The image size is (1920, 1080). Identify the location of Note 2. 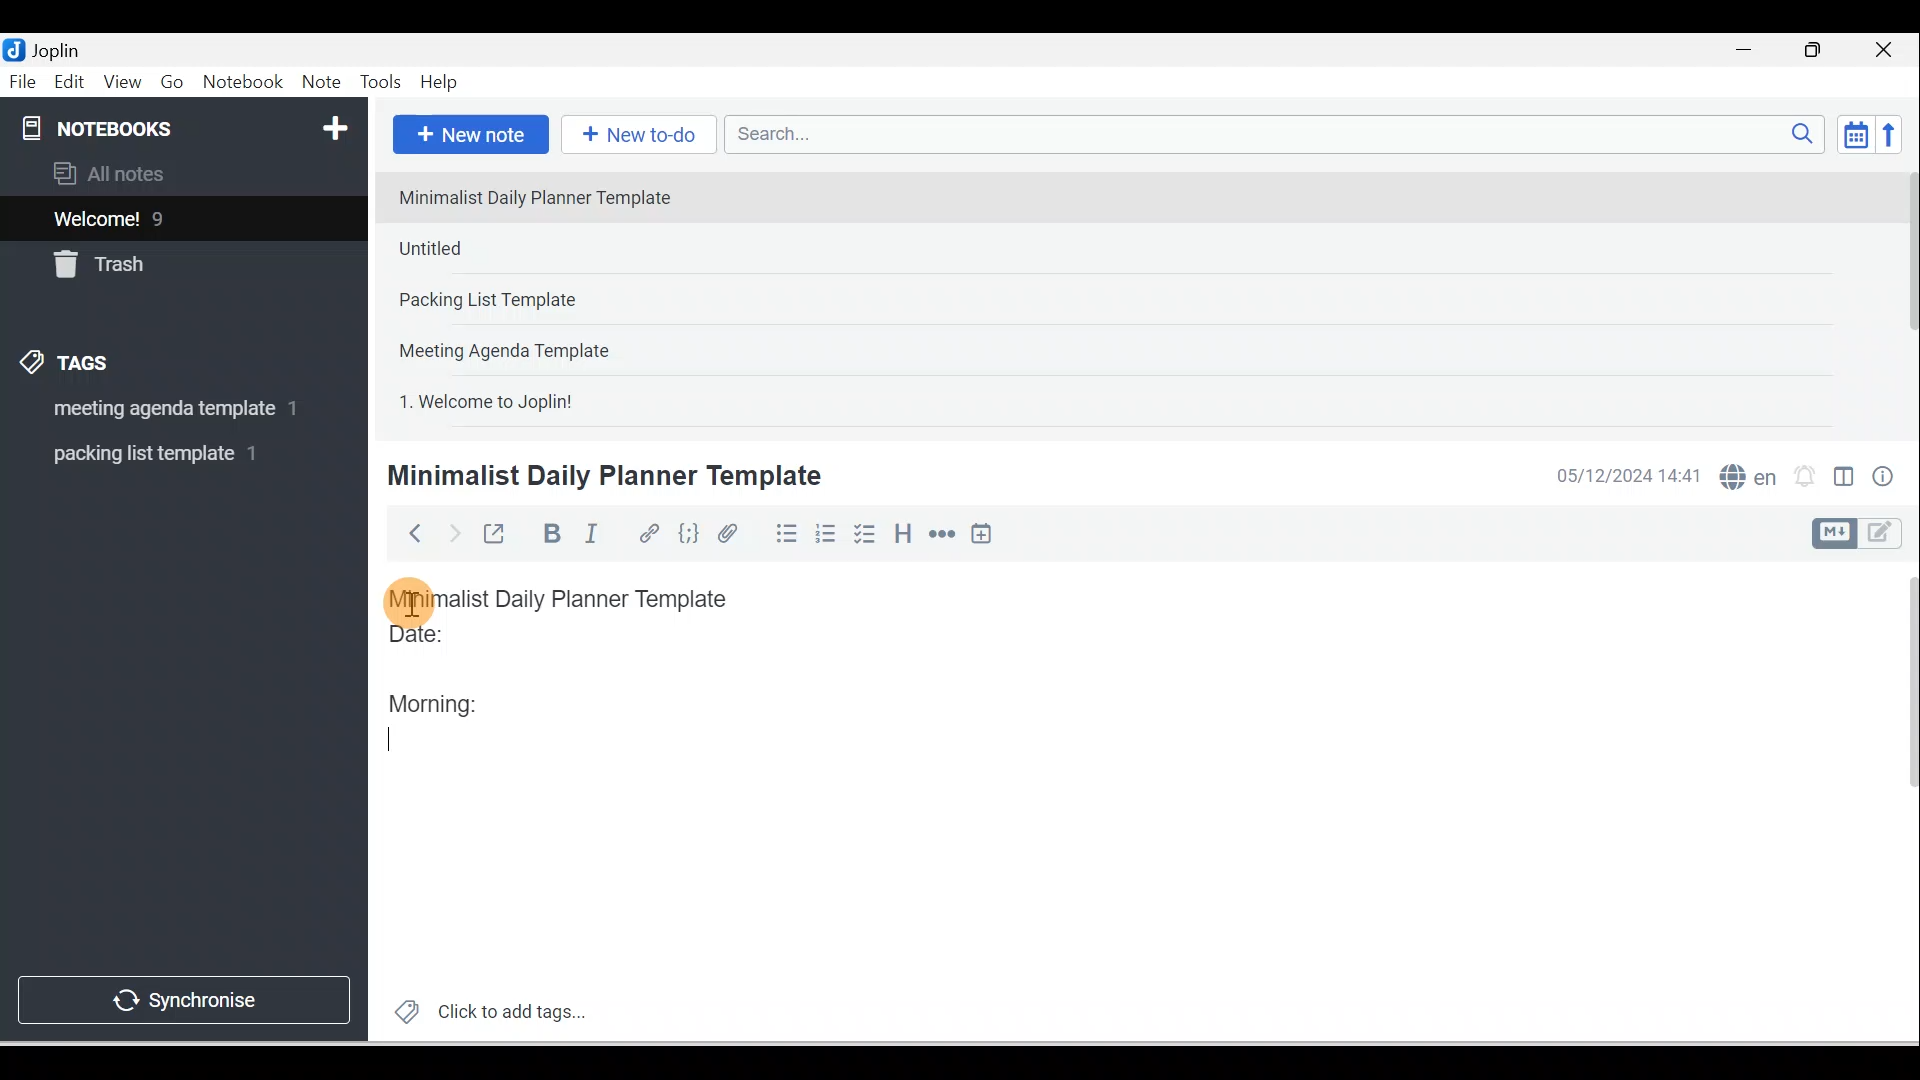
(529, 248).